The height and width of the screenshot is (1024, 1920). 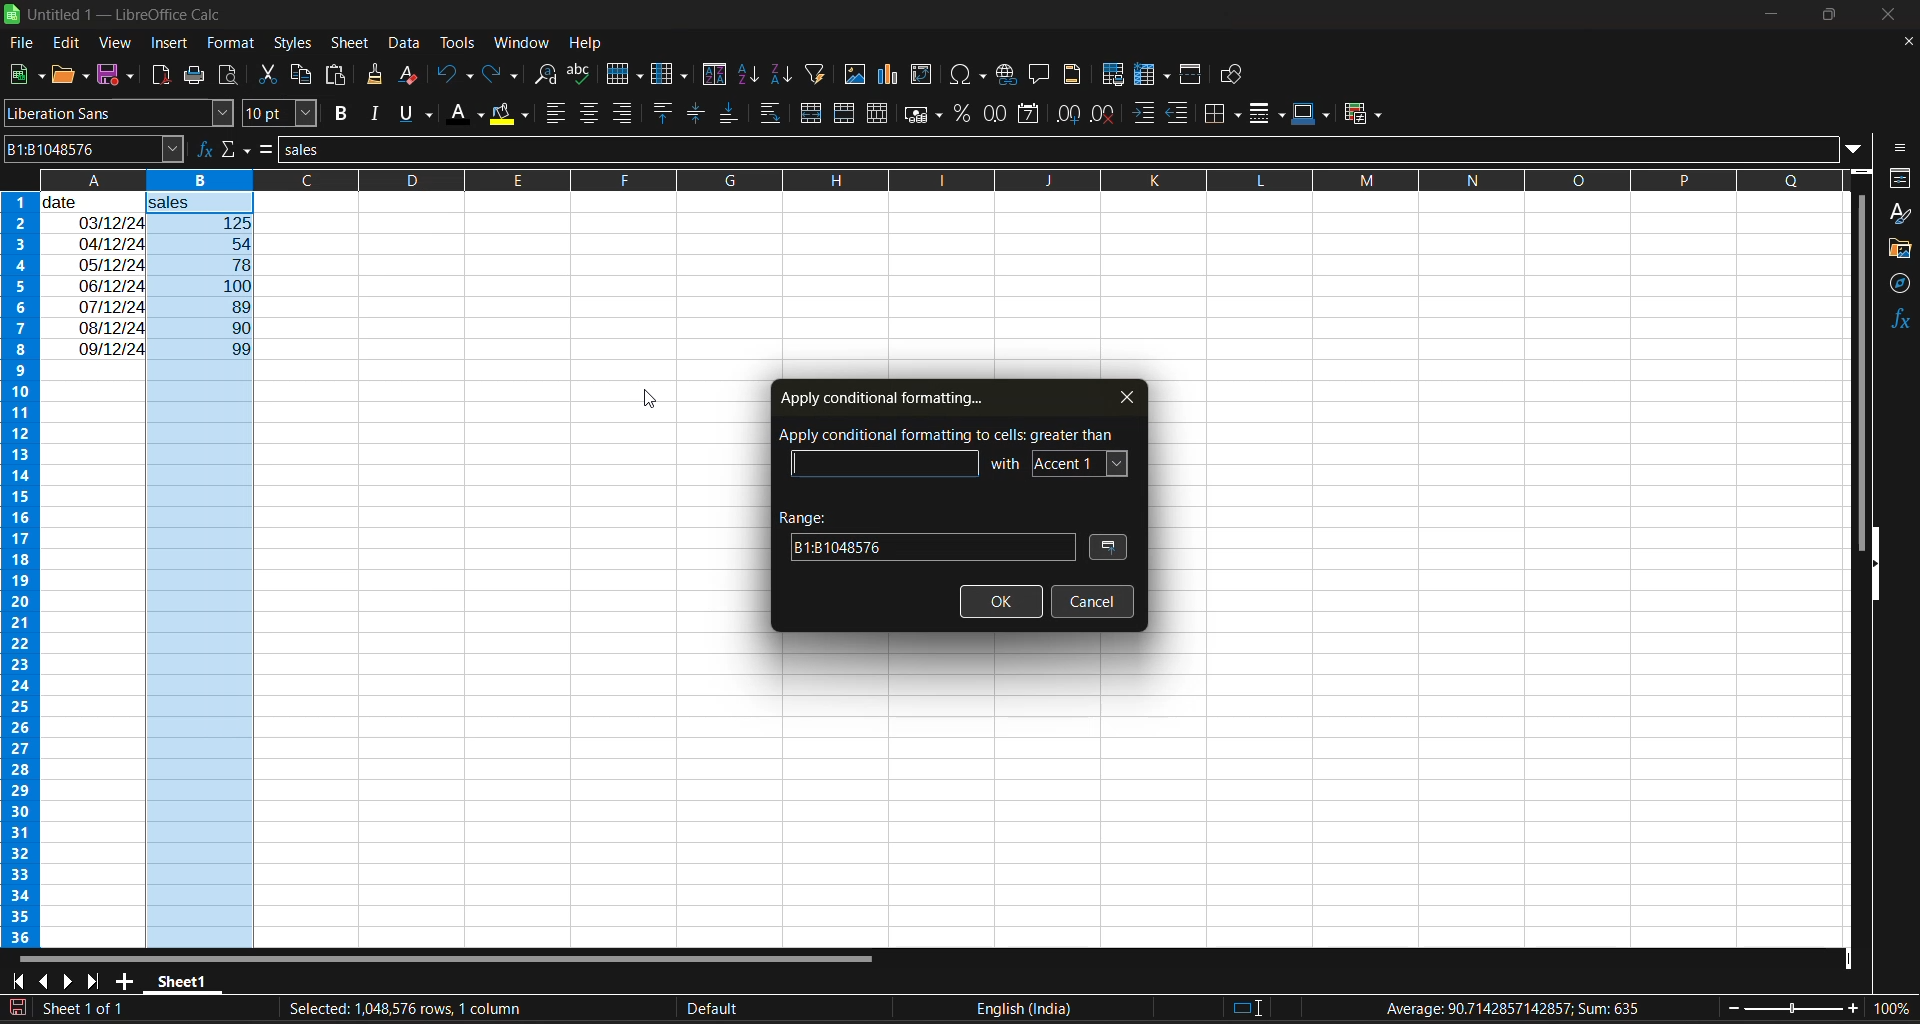 What do you see at coordinates (207, 571) in the screenshot?
I see `highlighted column` at bounding box center [207, 571].